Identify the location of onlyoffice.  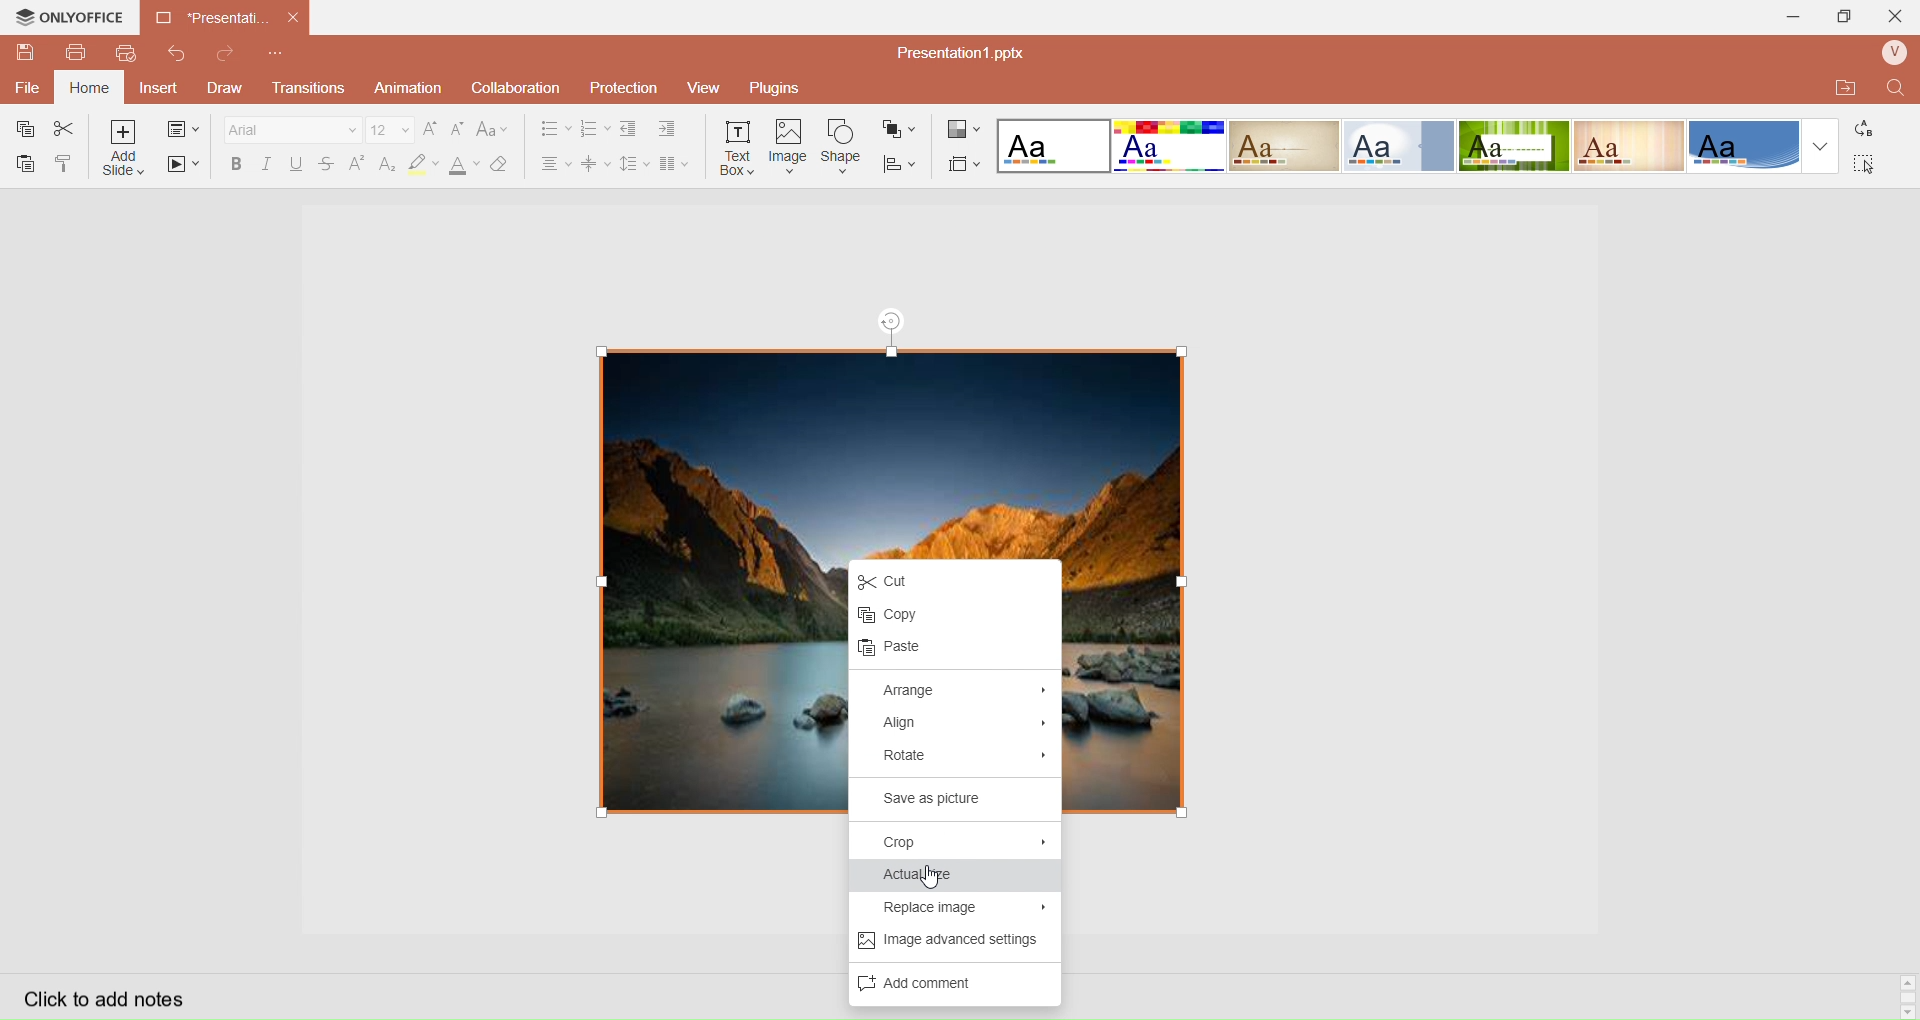
(83, 16).